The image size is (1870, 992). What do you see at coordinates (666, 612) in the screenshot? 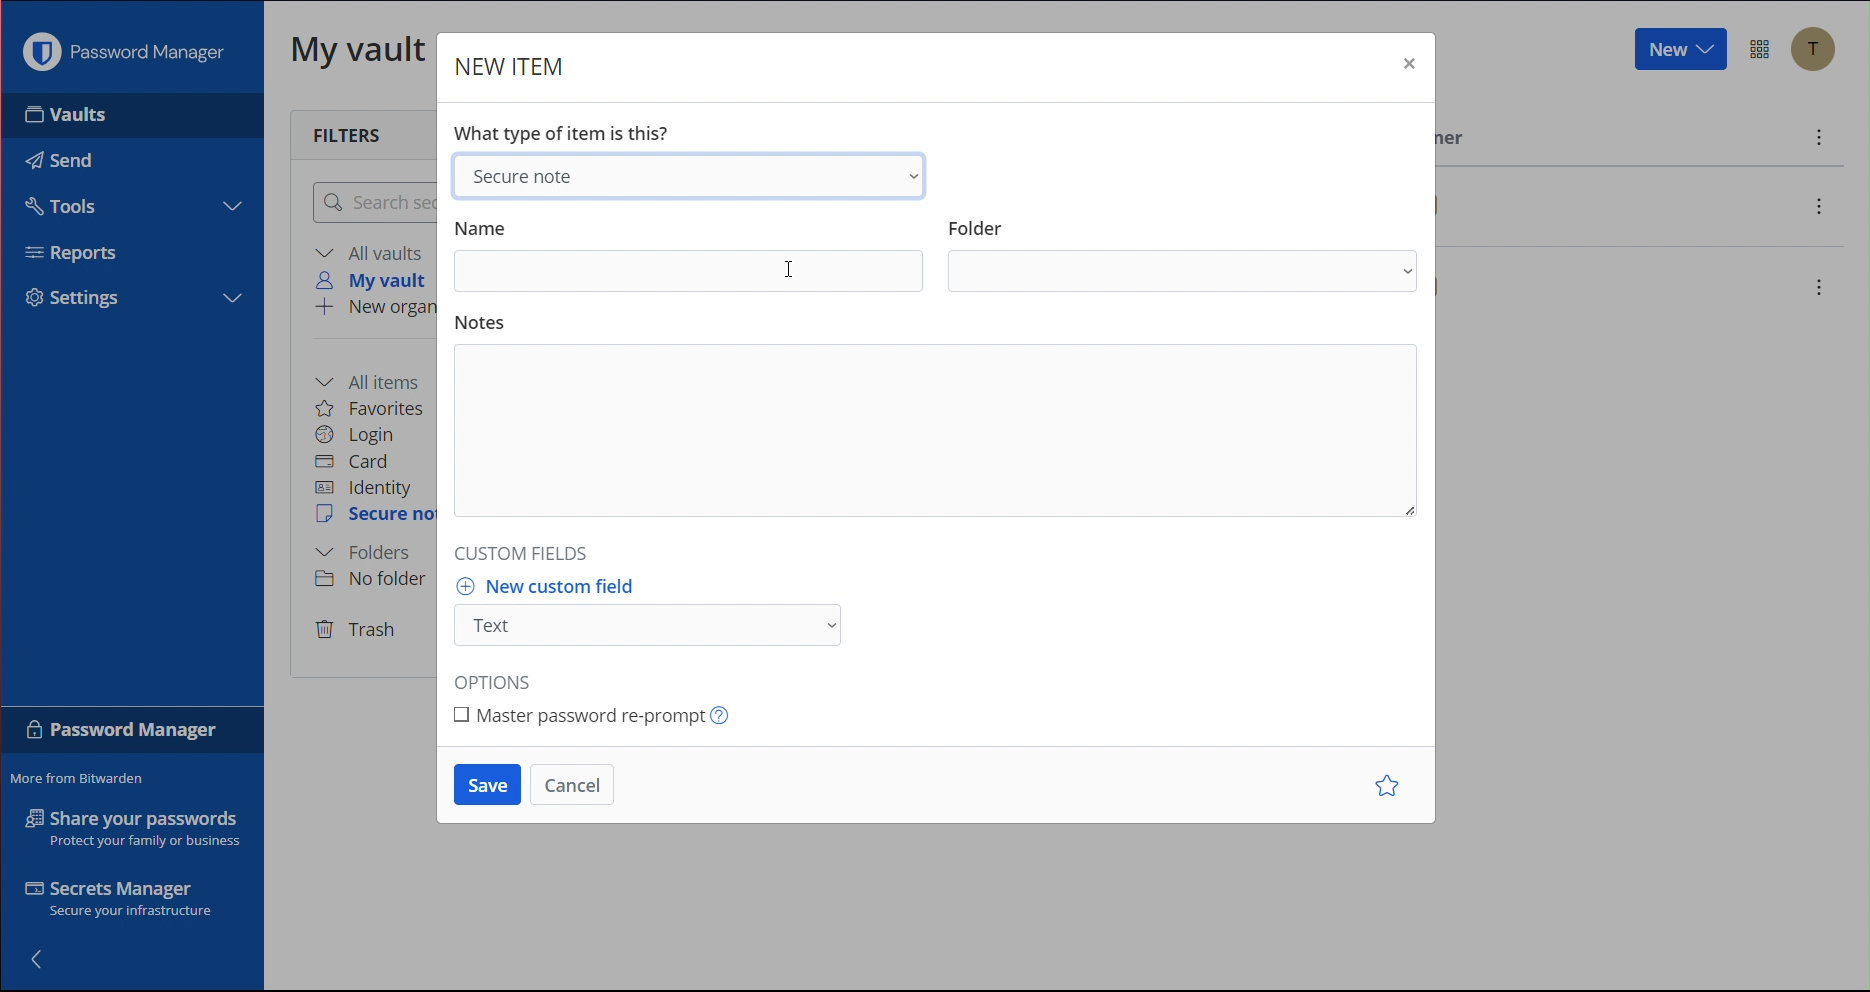
I see `New custom field` at bounding box center [666, 612].